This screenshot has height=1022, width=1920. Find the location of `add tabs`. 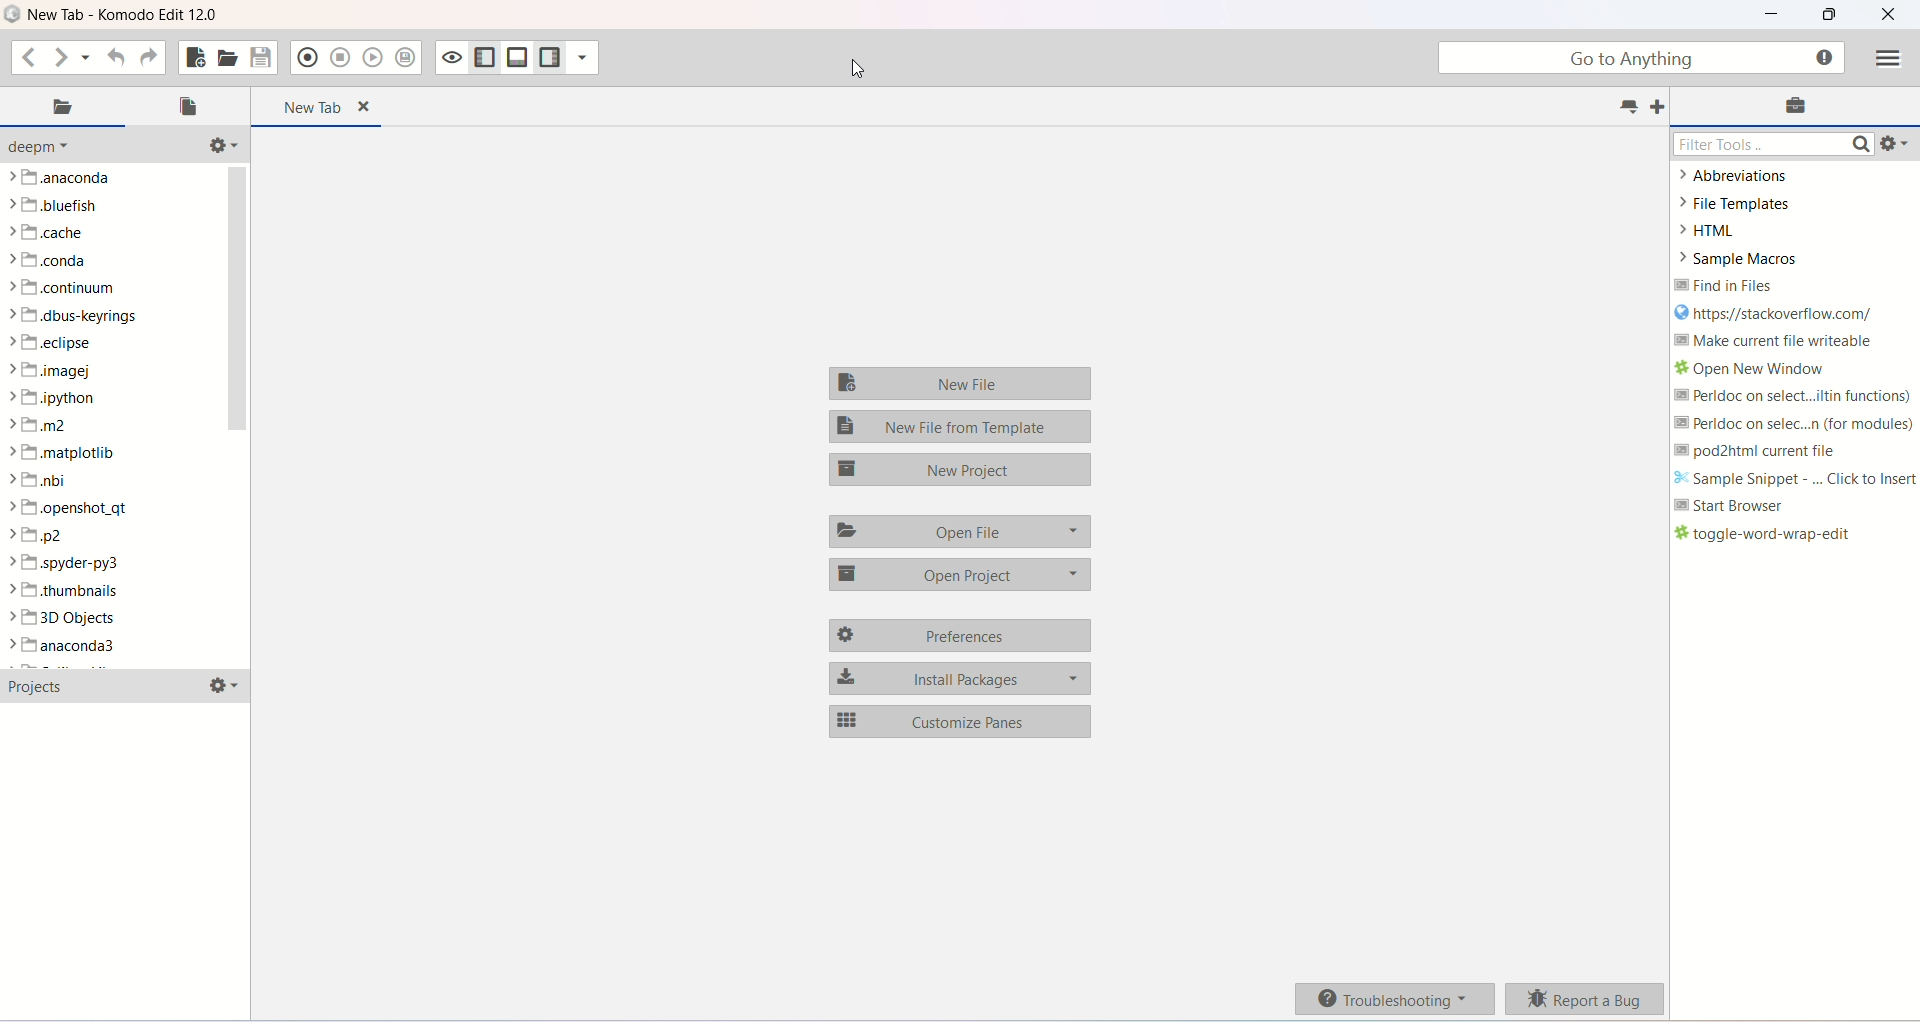

add tabs is located at coordinates (1658, 107).